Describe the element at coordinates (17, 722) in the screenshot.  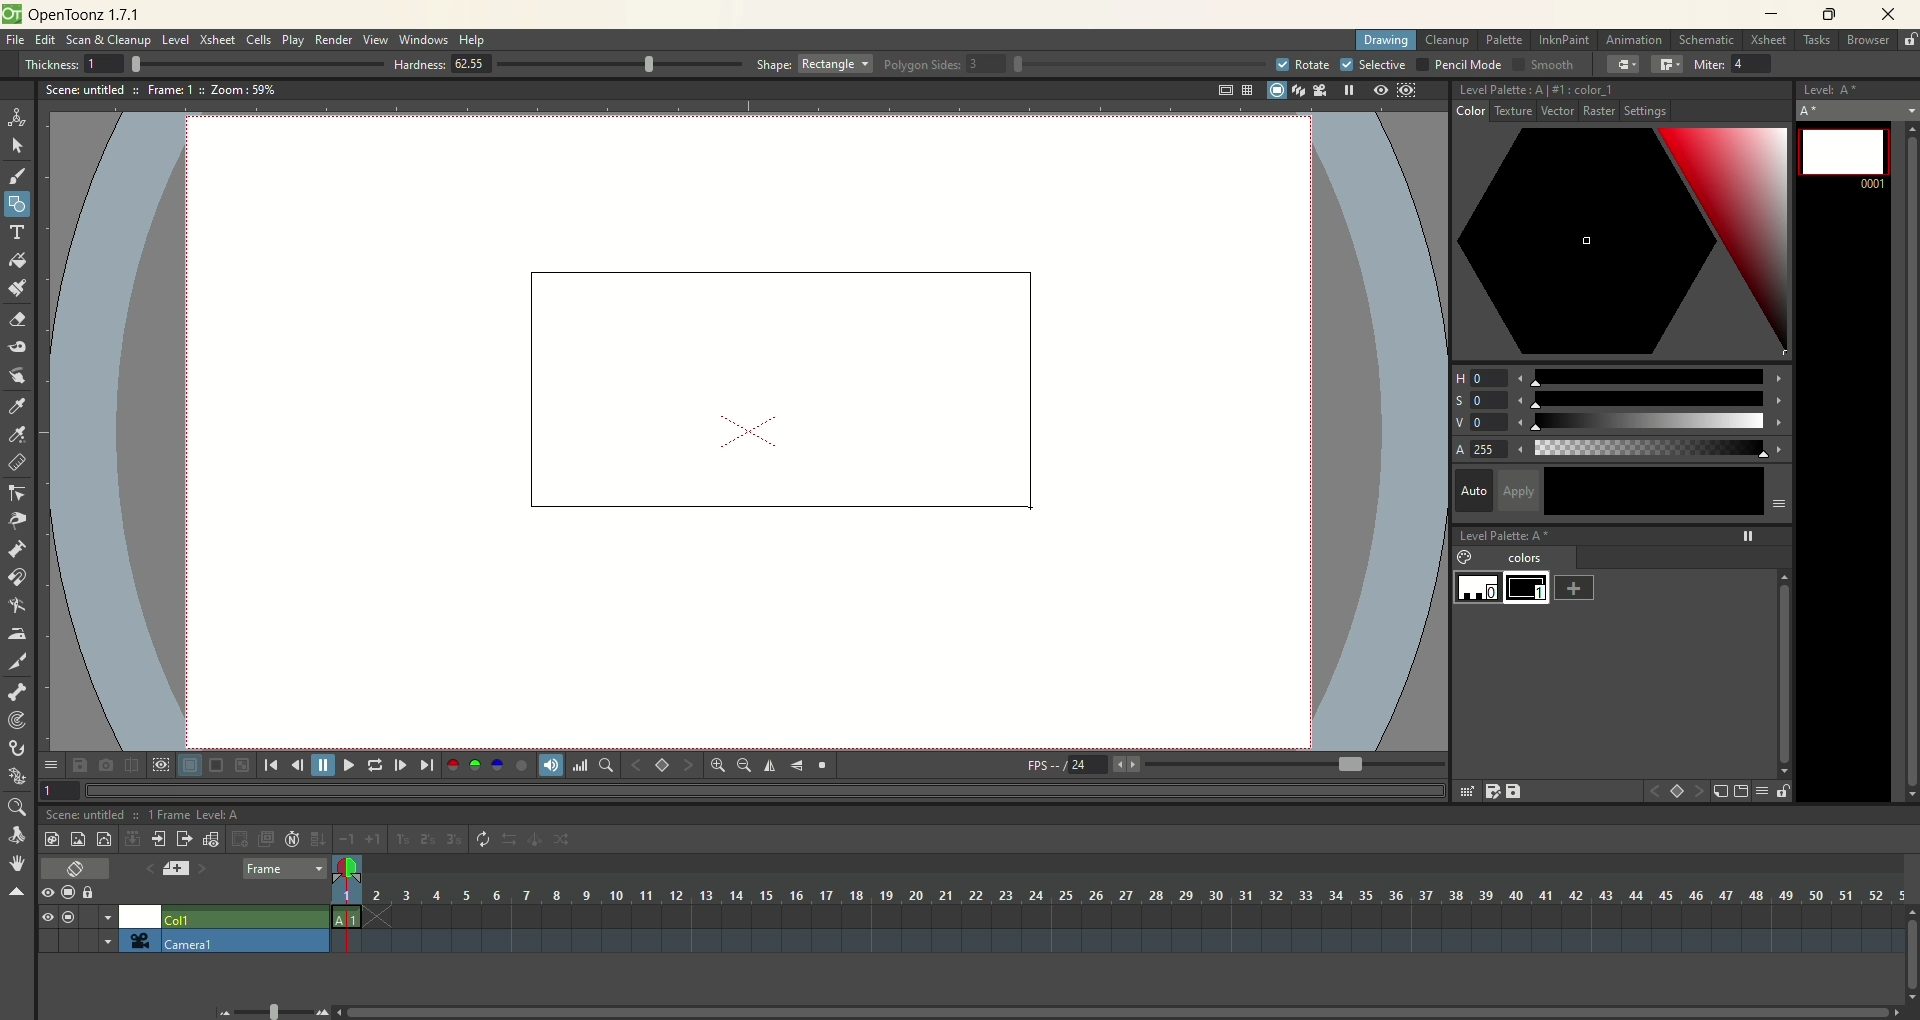
I see `tracker ` at that location.